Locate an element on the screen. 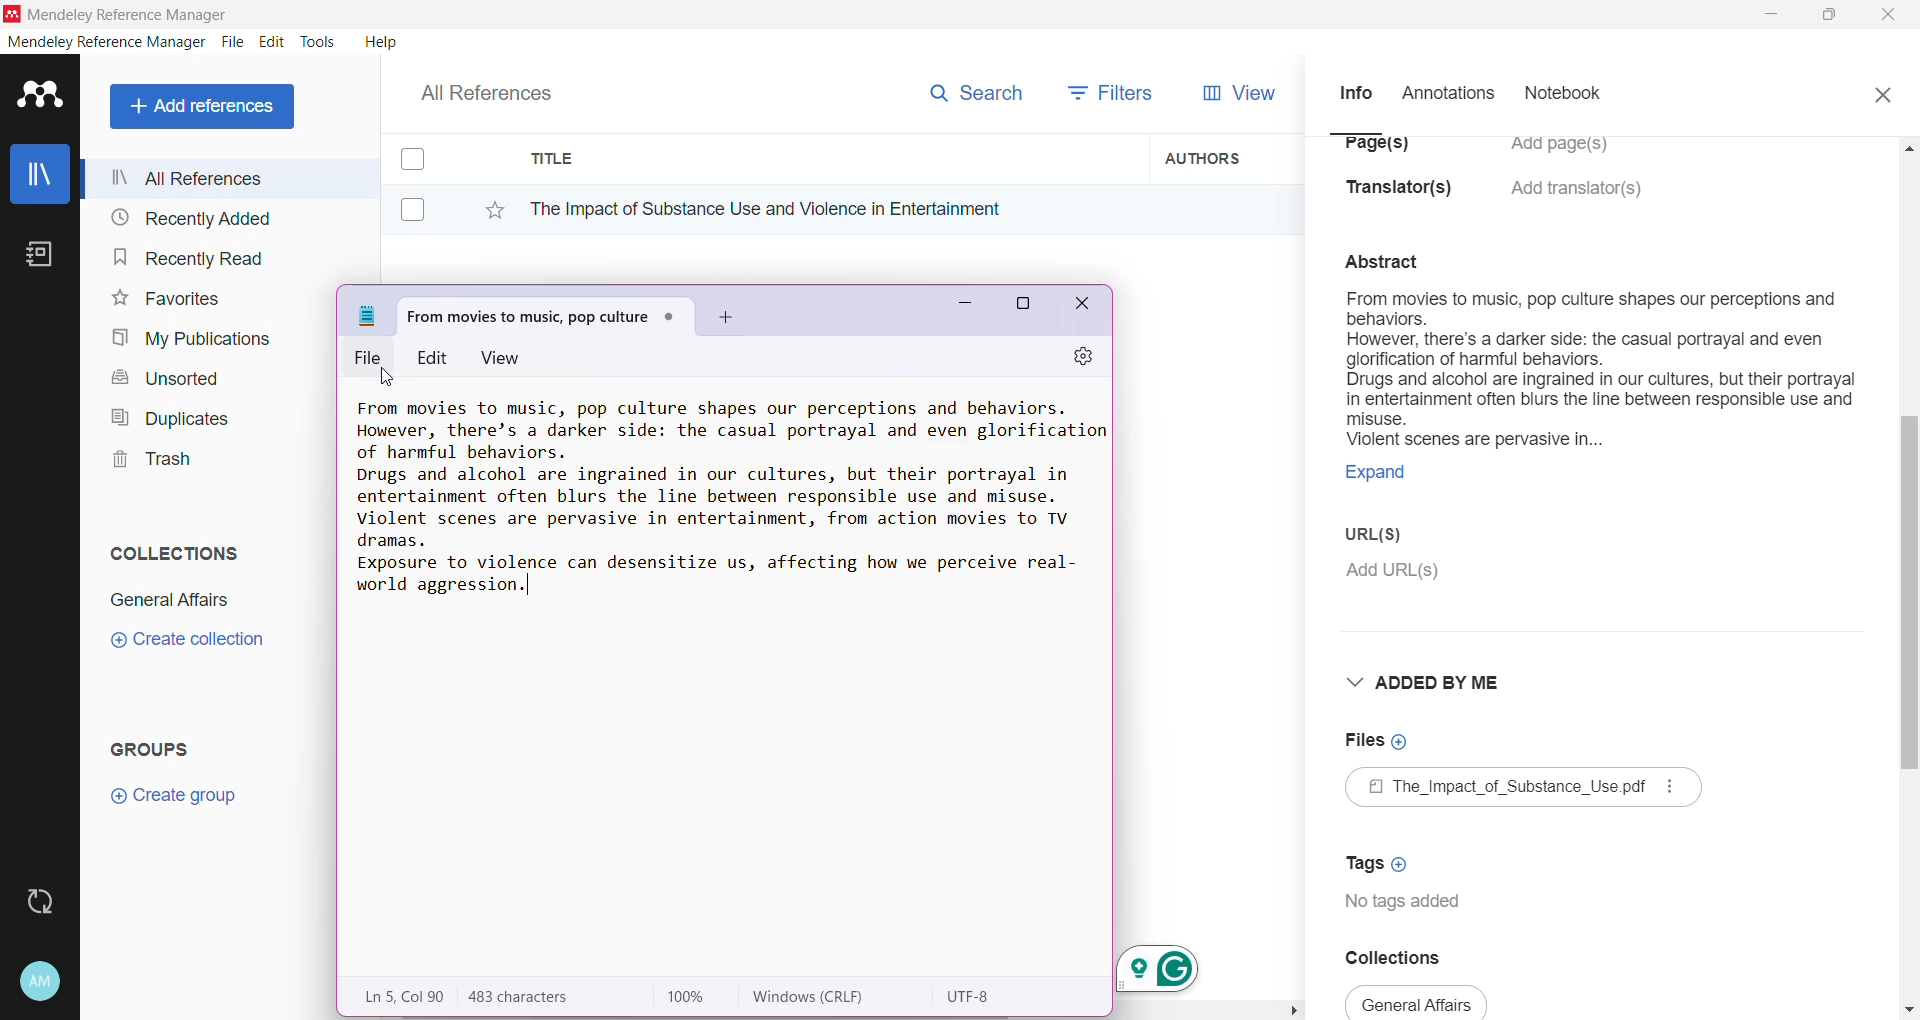 The width and height of the screenshot is (1920, 1020). Default title is located at coordinates (546, 313).